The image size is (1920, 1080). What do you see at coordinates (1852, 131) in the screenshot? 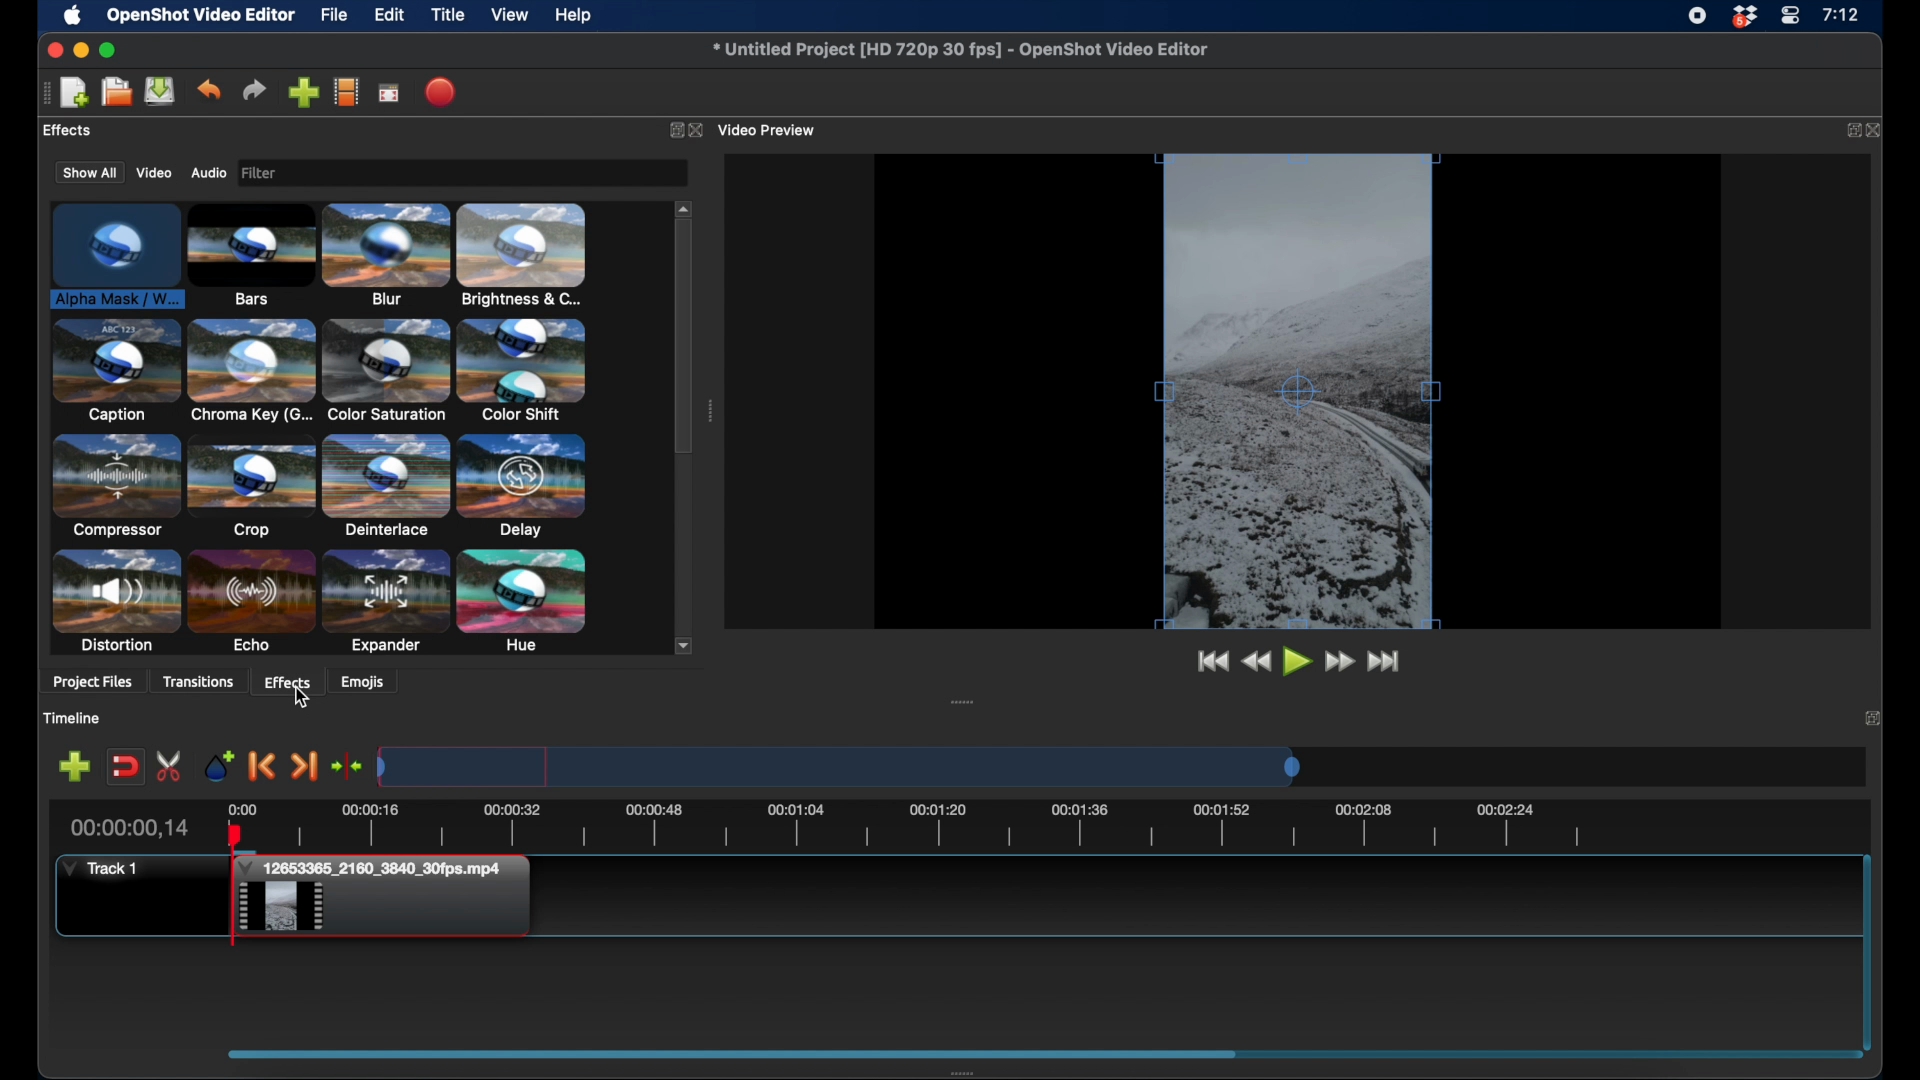
I see `expand` at bounding box center [1852, 131].